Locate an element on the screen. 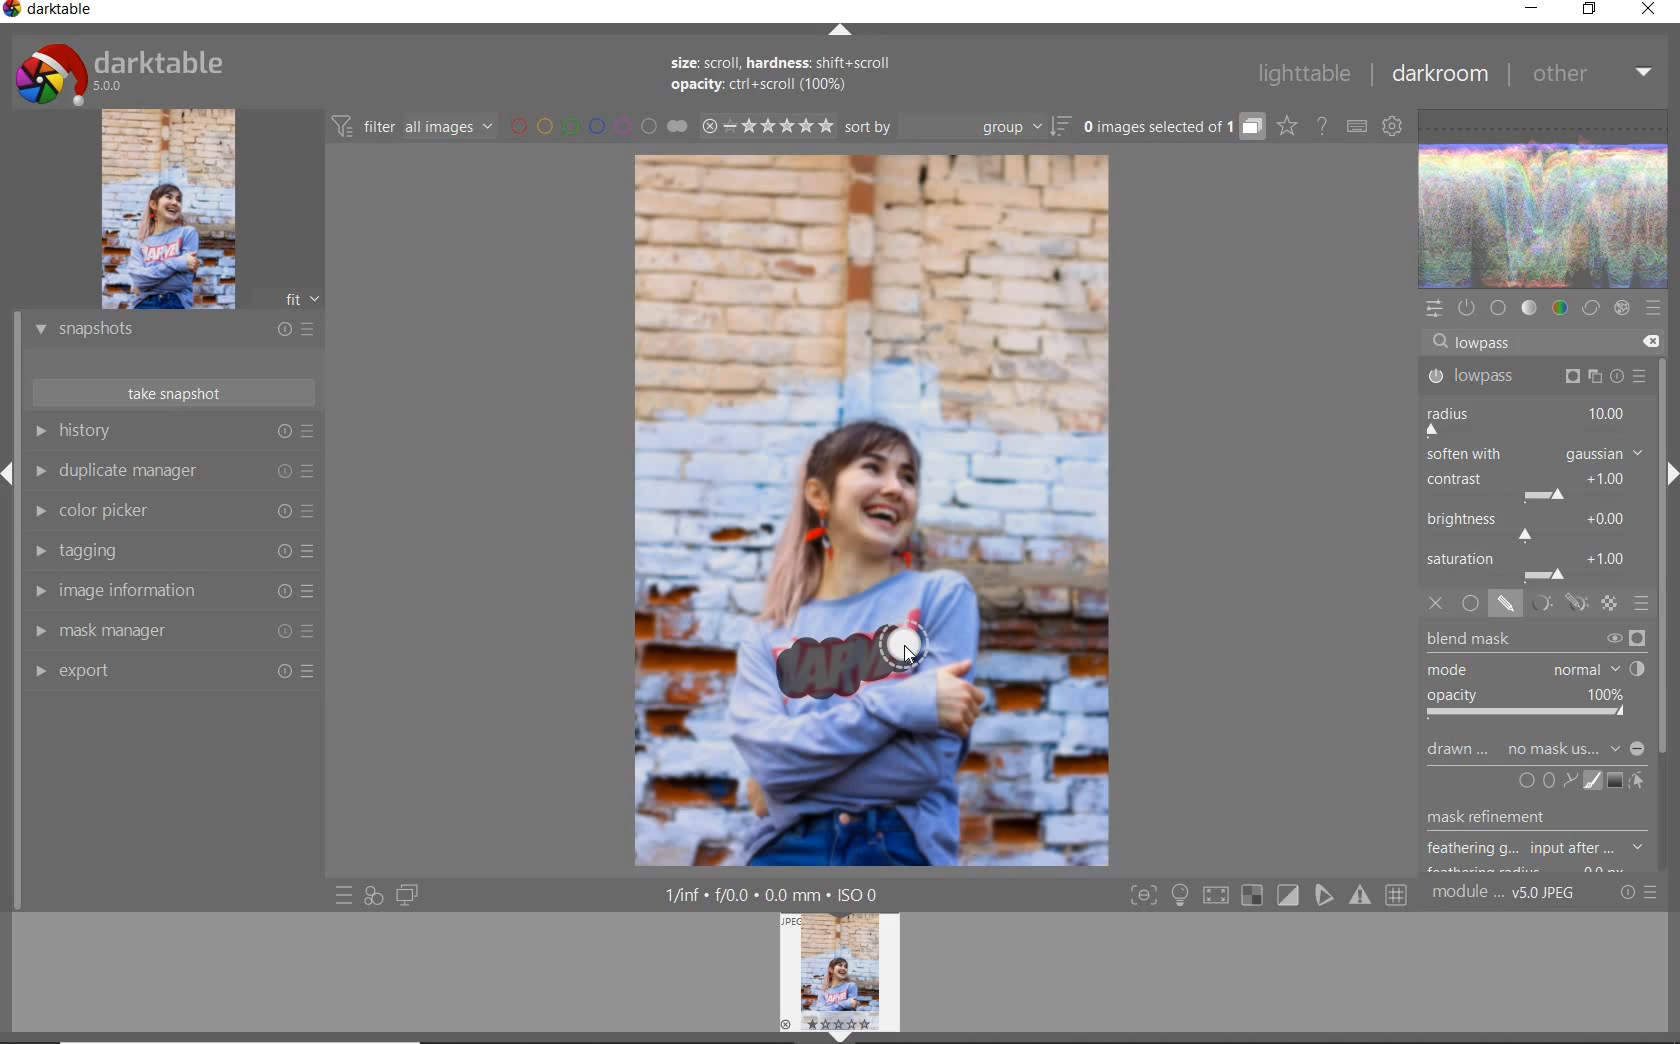 The image size is (1680, 1044). export is located at coordinates (175, 671).